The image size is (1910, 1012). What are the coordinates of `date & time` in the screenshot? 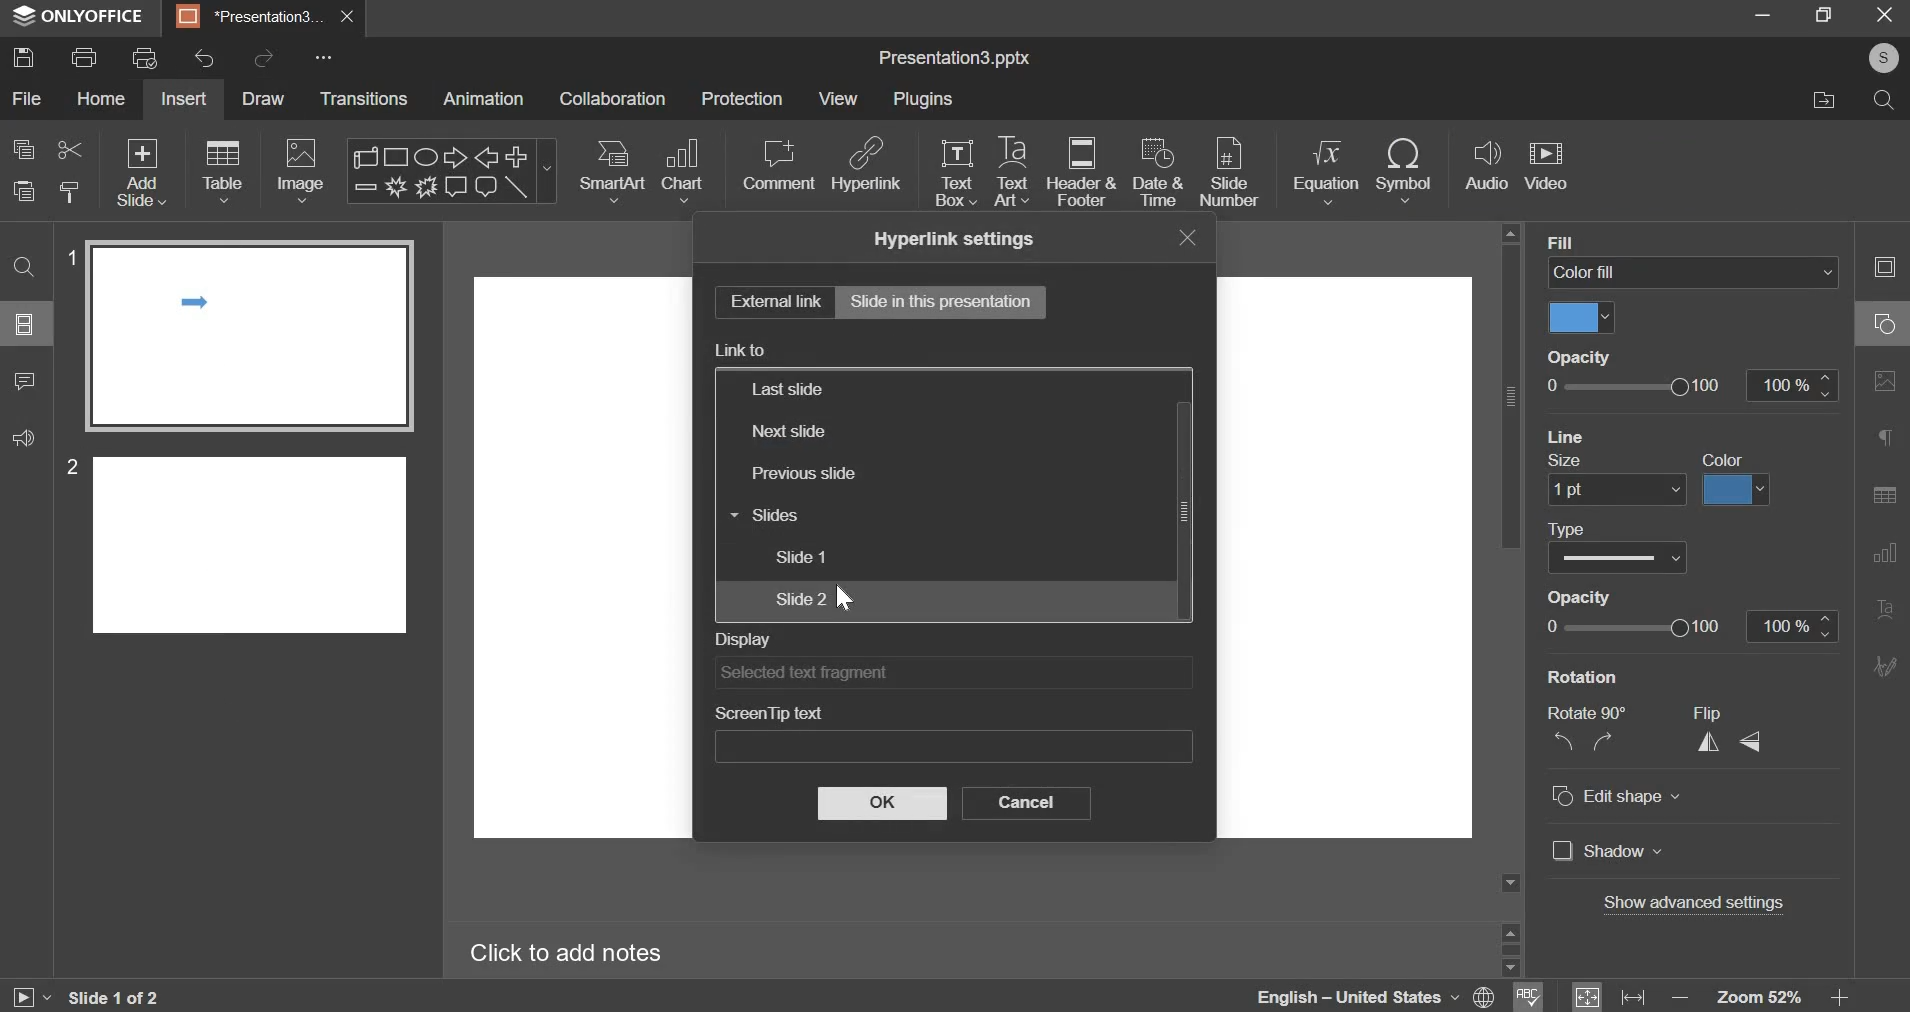 It's located at (1158, 171).